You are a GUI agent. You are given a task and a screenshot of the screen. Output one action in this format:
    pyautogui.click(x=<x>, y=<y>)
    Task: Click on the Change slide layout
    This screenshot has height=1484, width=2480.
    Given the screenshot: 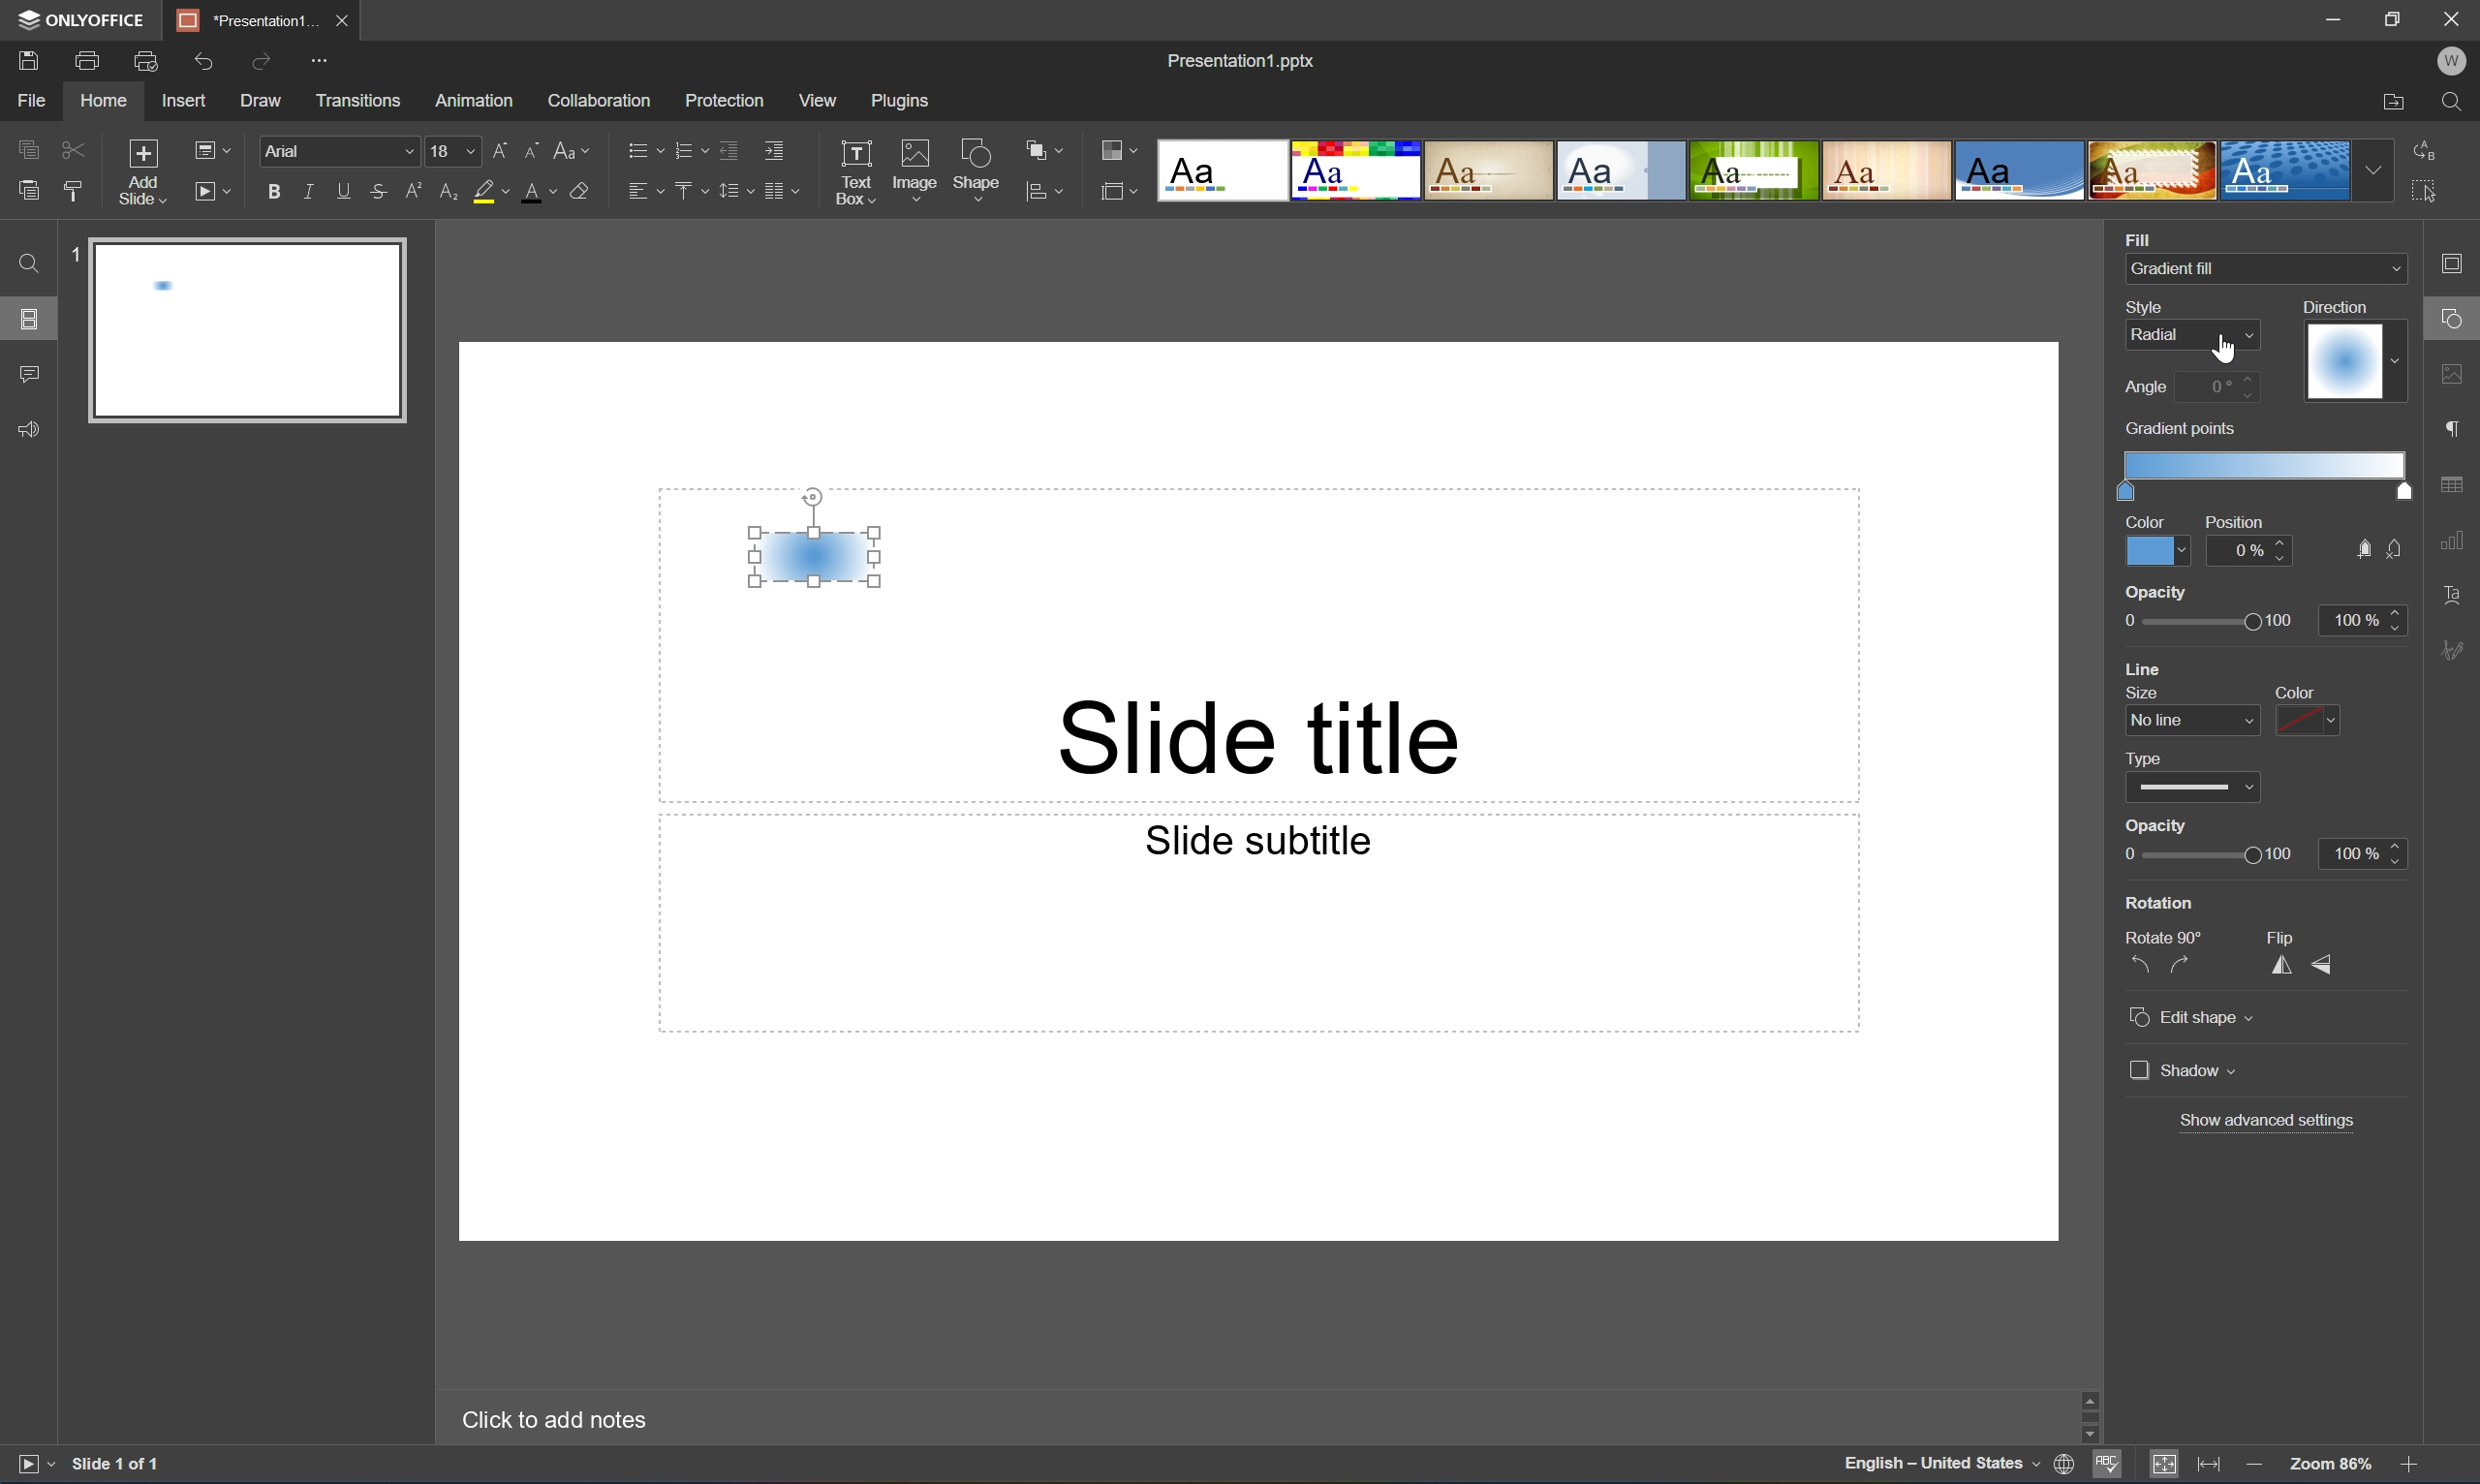 What is the action you would take?
    pyautogui.click(x=208, y=147)
    